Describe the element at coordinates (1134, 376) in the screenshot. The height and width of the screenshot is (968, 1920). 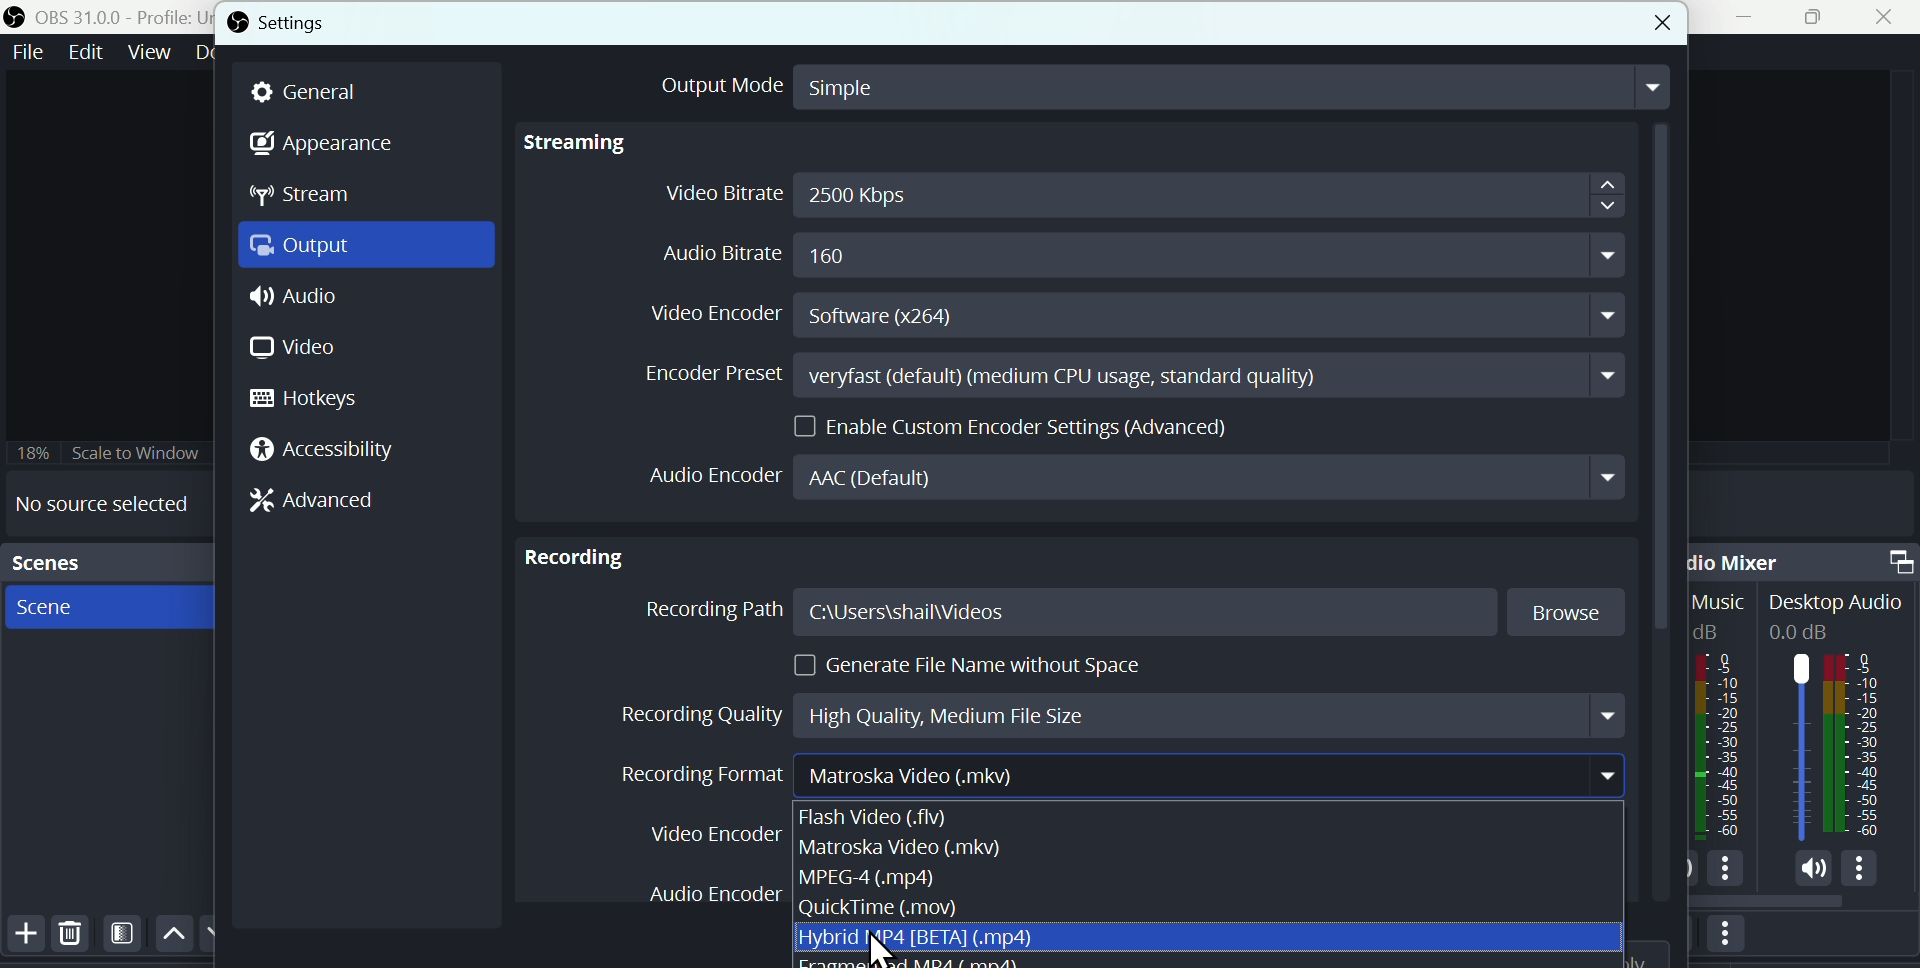
I see `Encoder preset` at that location.